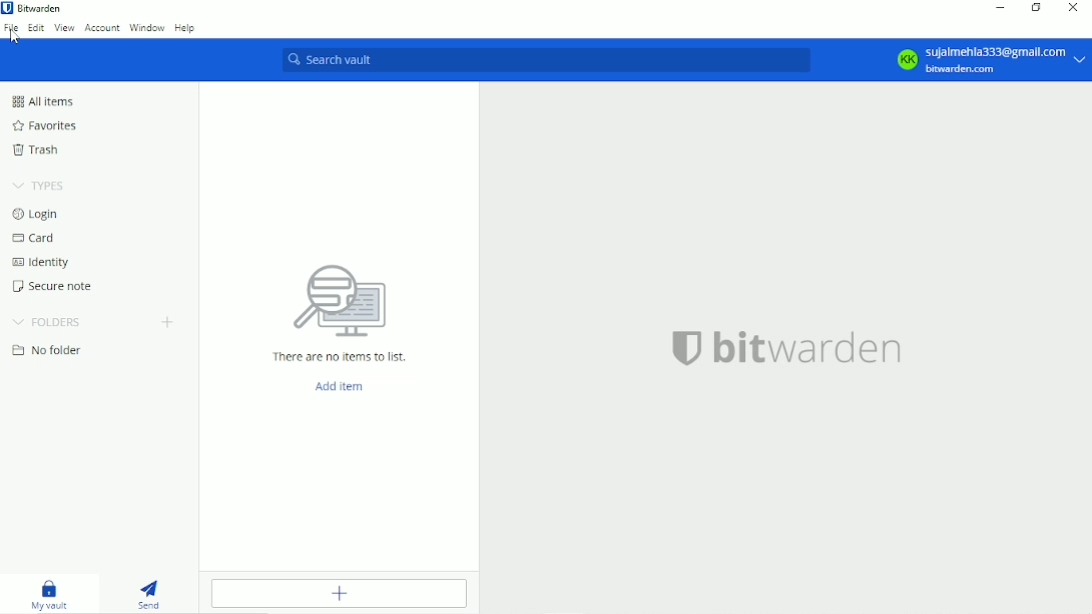  What do you see at coordinates (150, 593) in the screenshot?
I see `Send` at bounding box center [150, 593].